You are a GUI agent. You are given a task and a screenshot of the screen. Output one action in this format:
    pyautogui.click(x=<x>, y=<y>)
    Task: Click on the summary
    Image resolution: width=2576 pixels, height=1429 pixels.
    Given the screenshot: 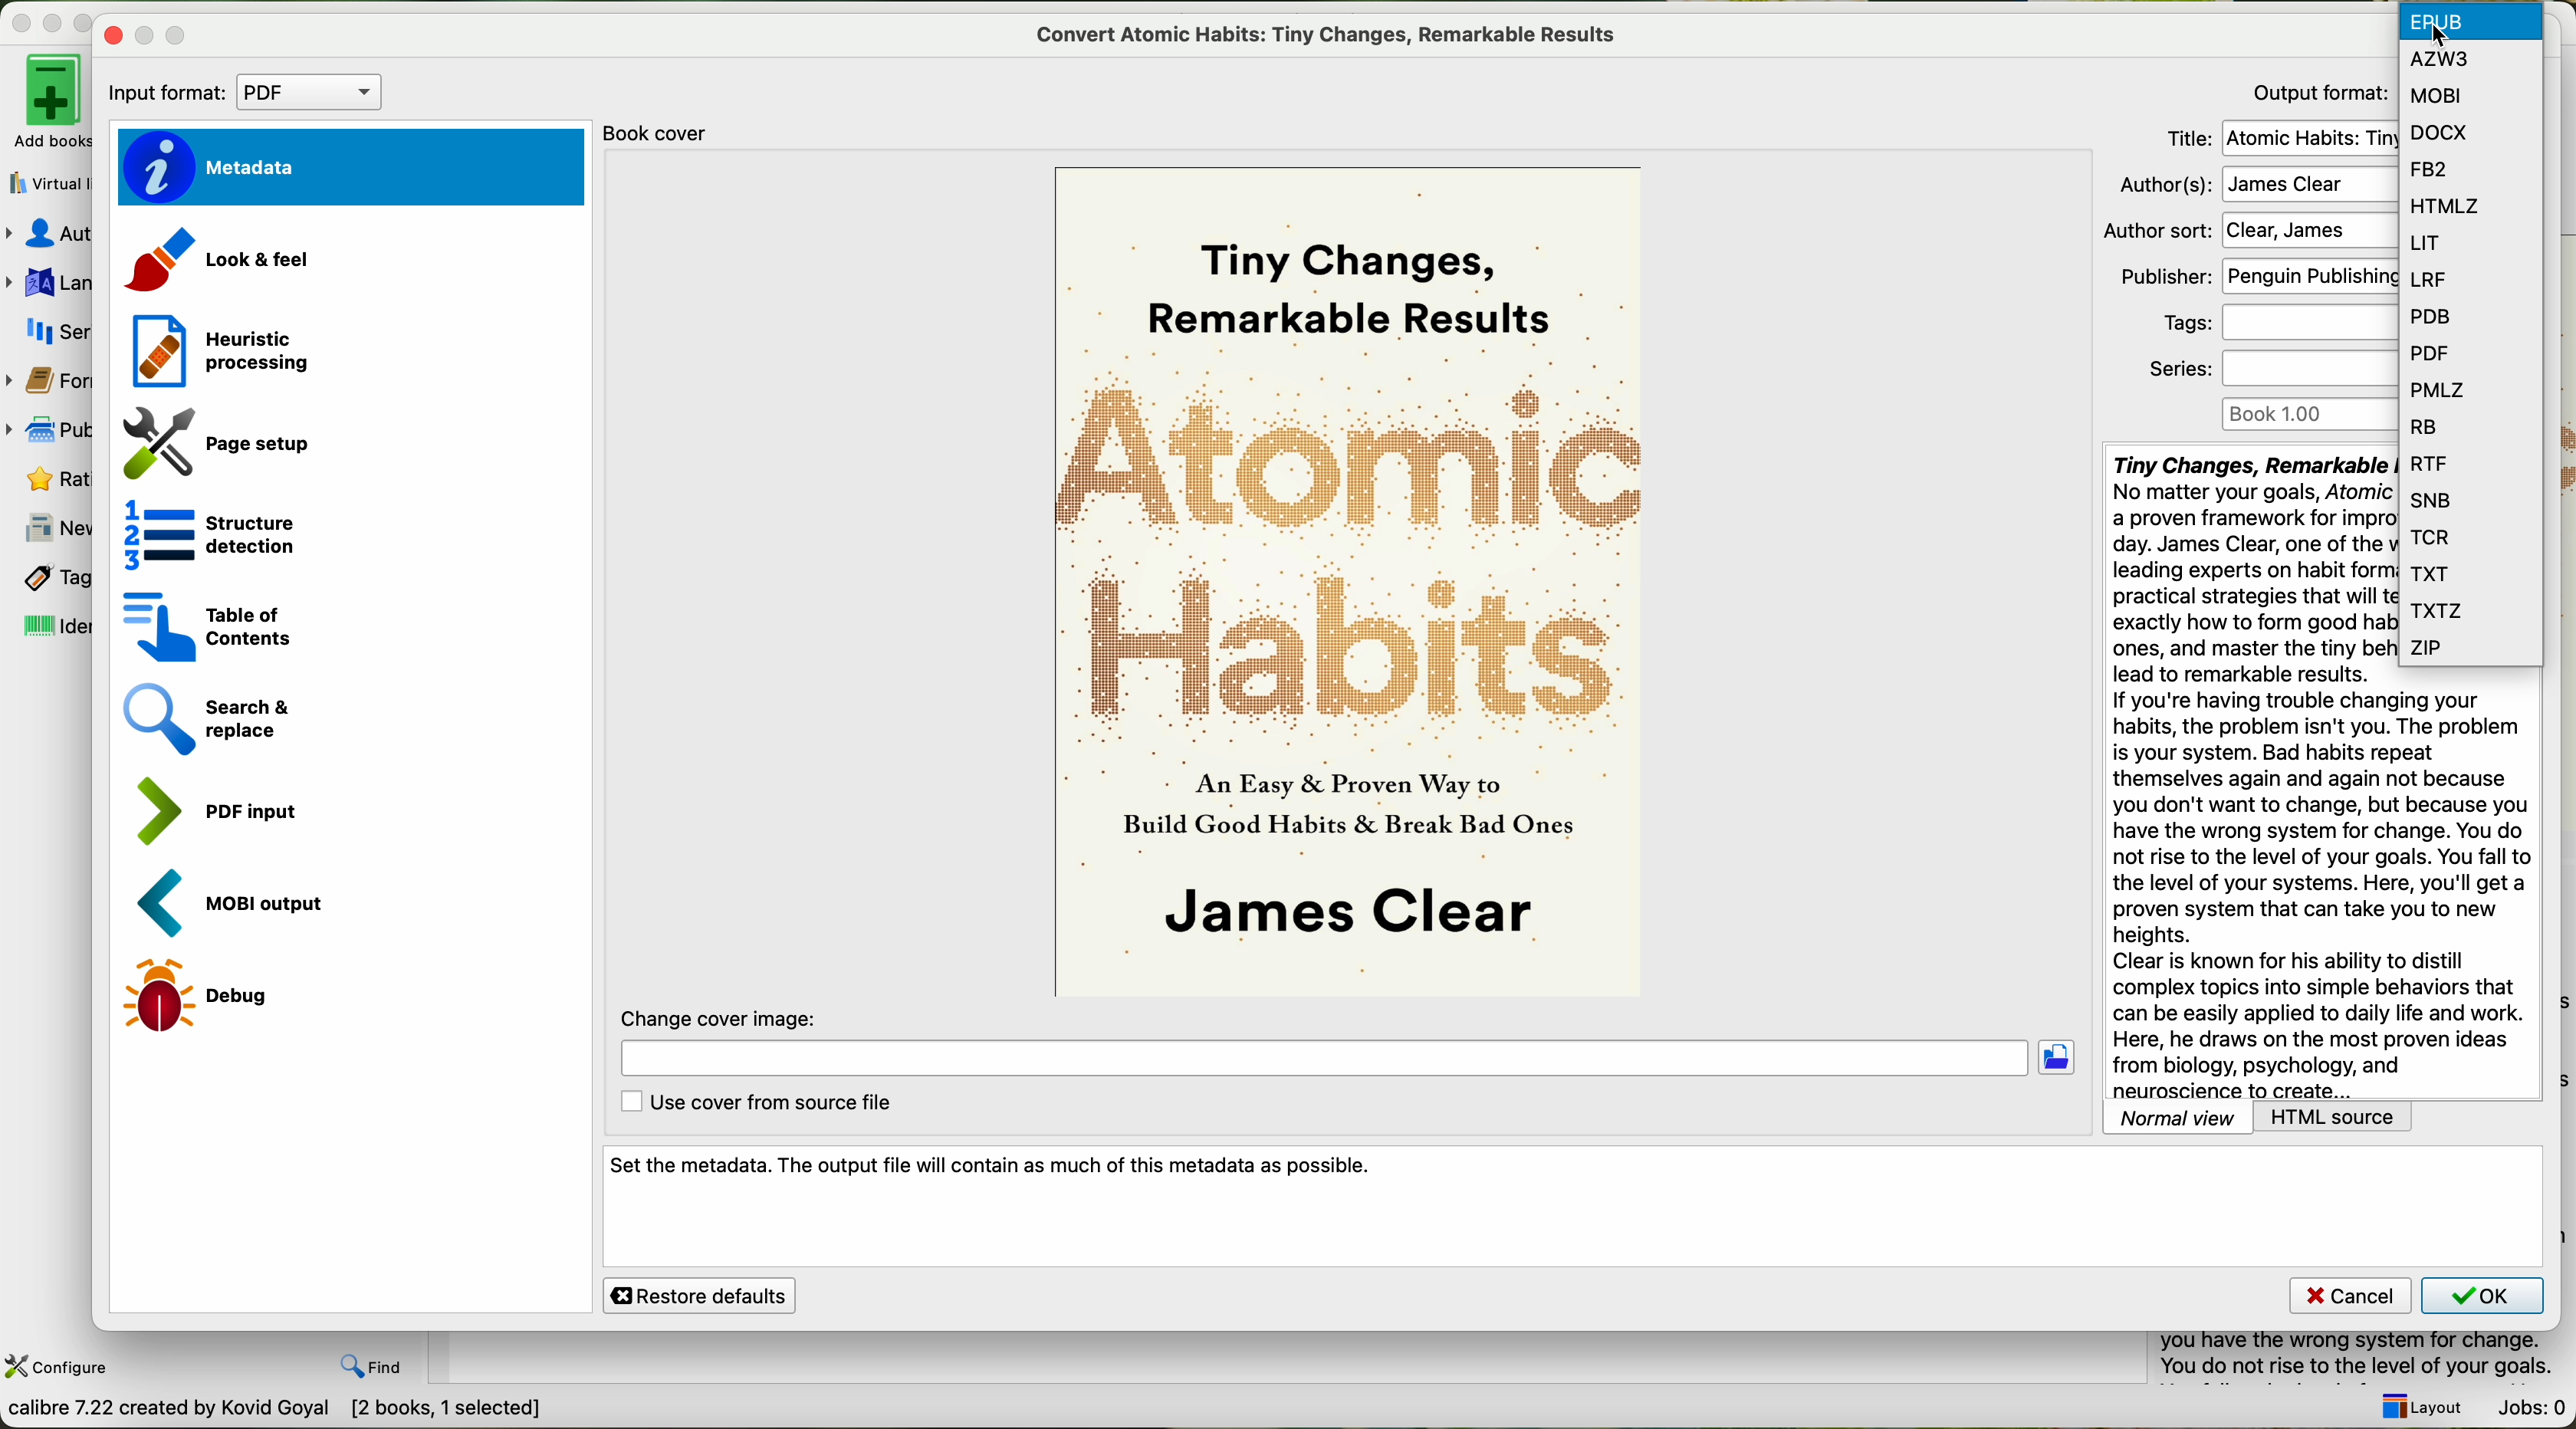 What is the action you would take?
    pyautogui.click(x=2367, y=1359)
    